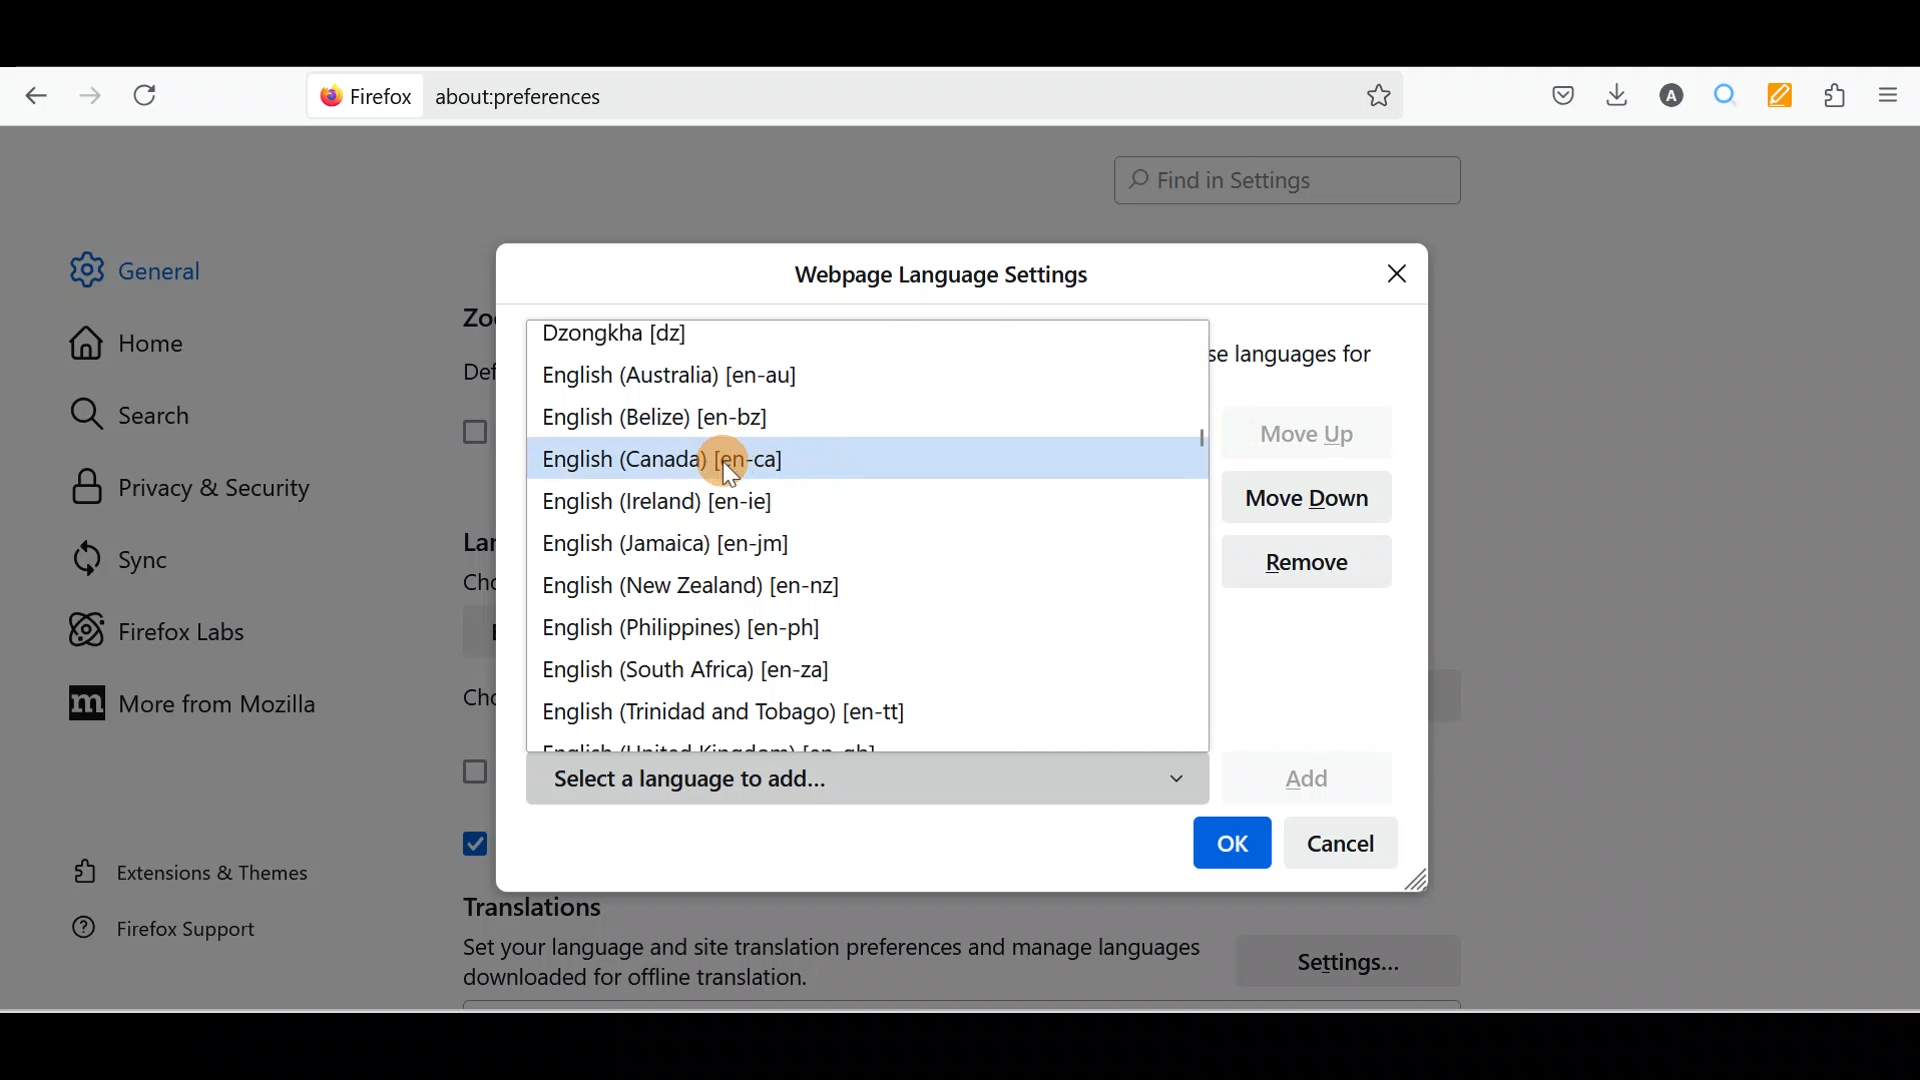 Image resolution: width=1920 pixels, height=1080 pixels. Describe the element at coordinates (798, 94) in the screenshot. I see `about:preferences` at that location.